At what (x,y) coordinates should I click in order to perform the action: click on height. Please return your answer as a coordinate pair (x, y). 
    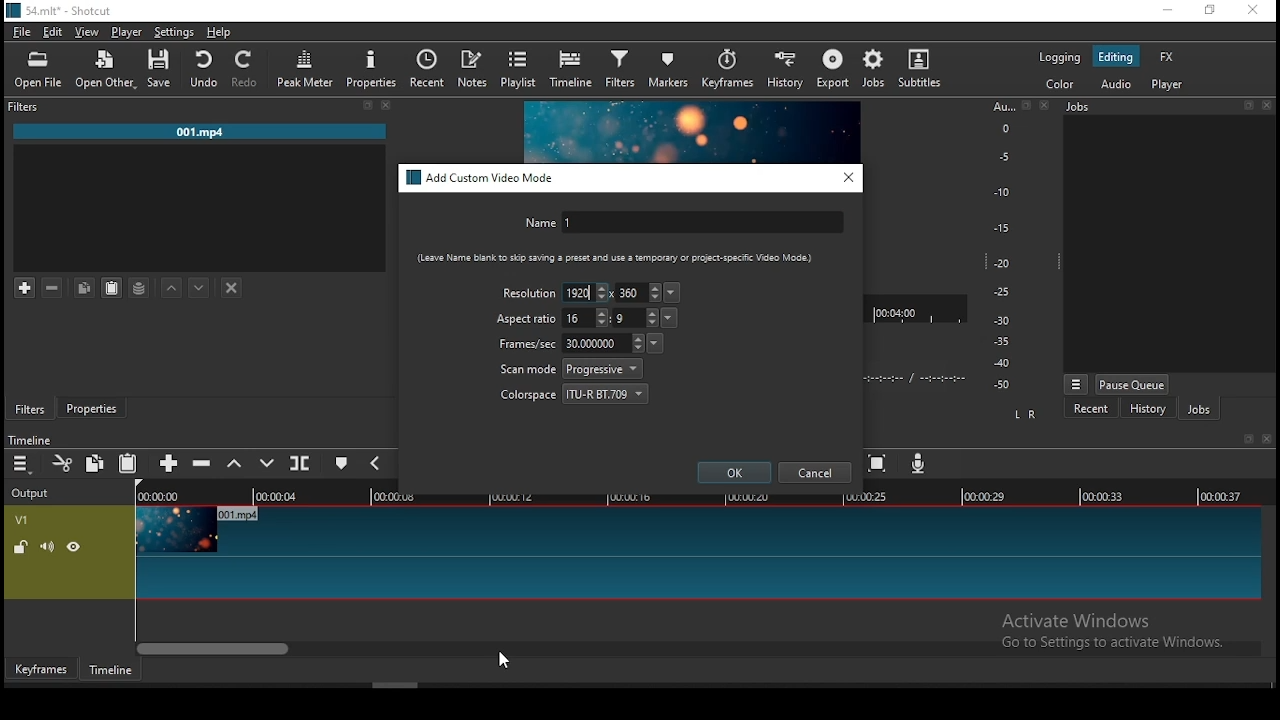
    Looking at the image, I should click on (639, 292).